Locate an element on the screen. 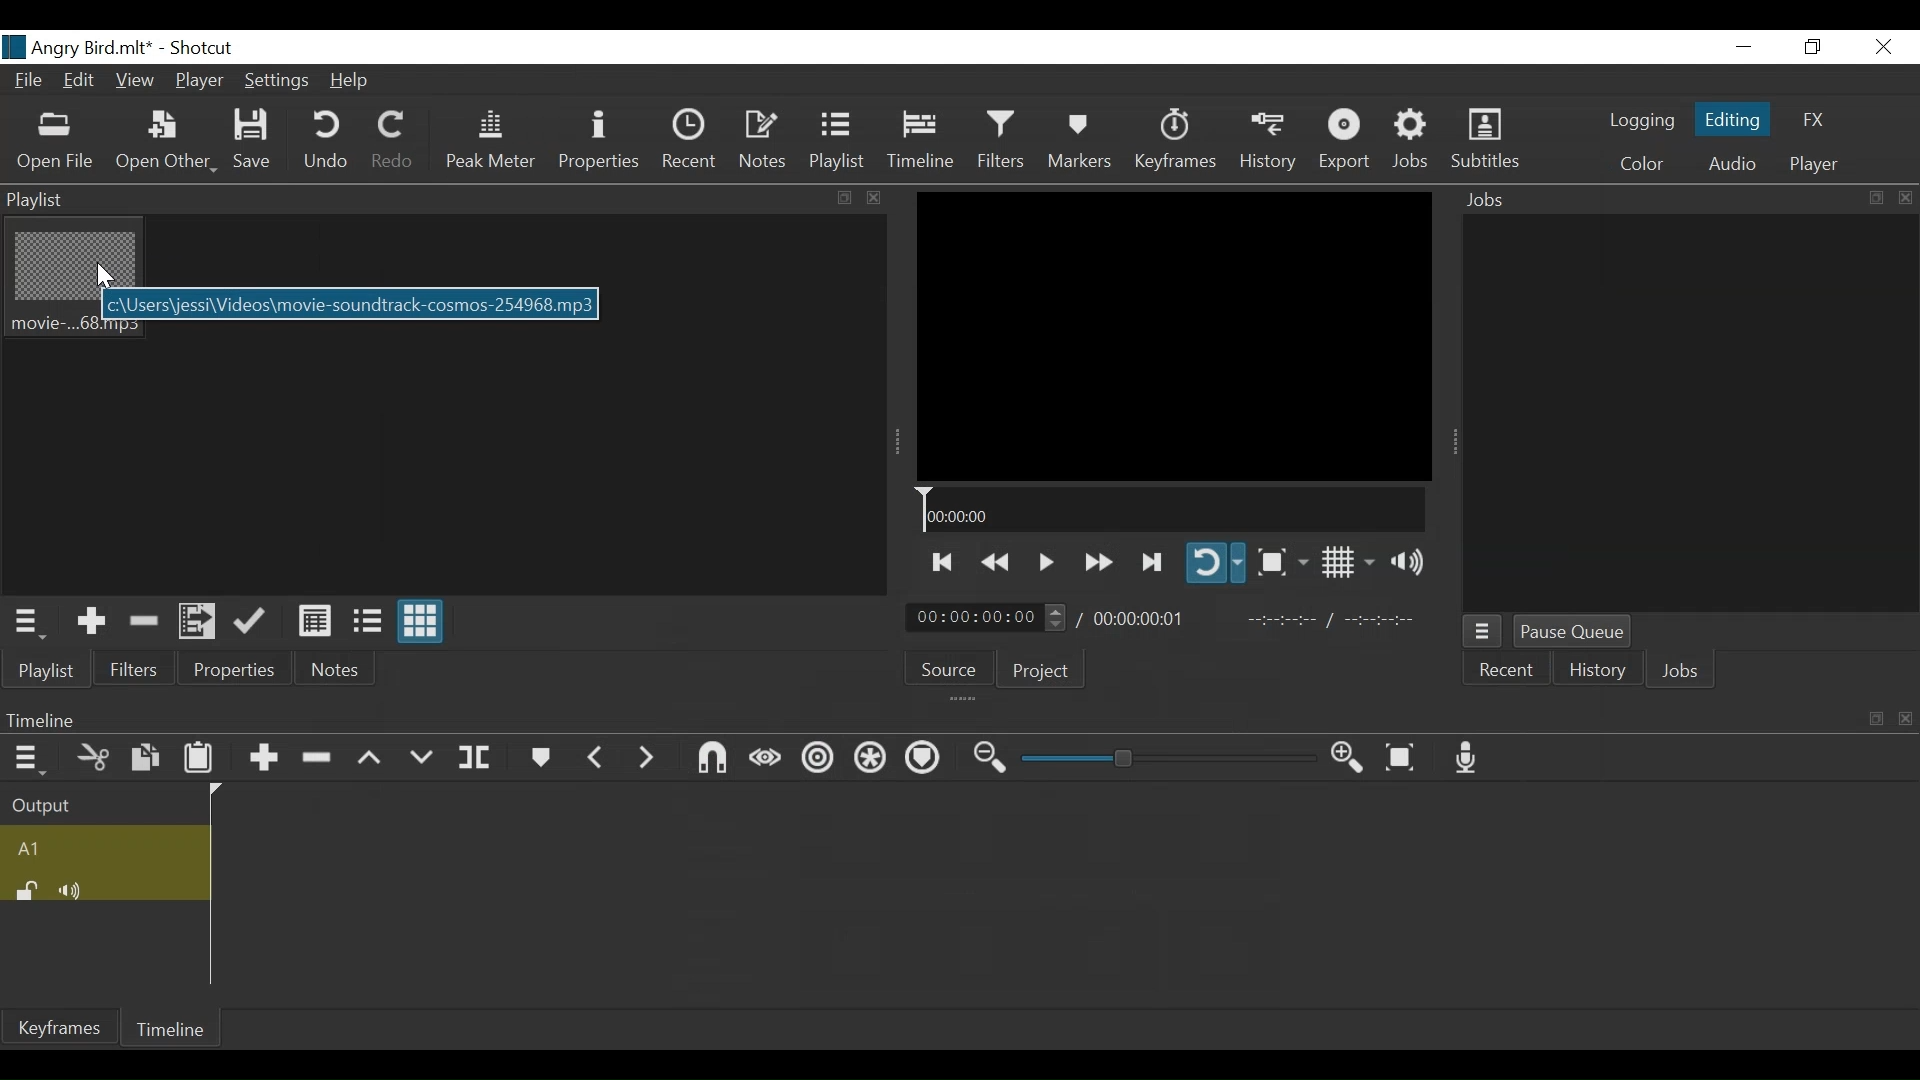  resize is located at coordinates (1874, 198).